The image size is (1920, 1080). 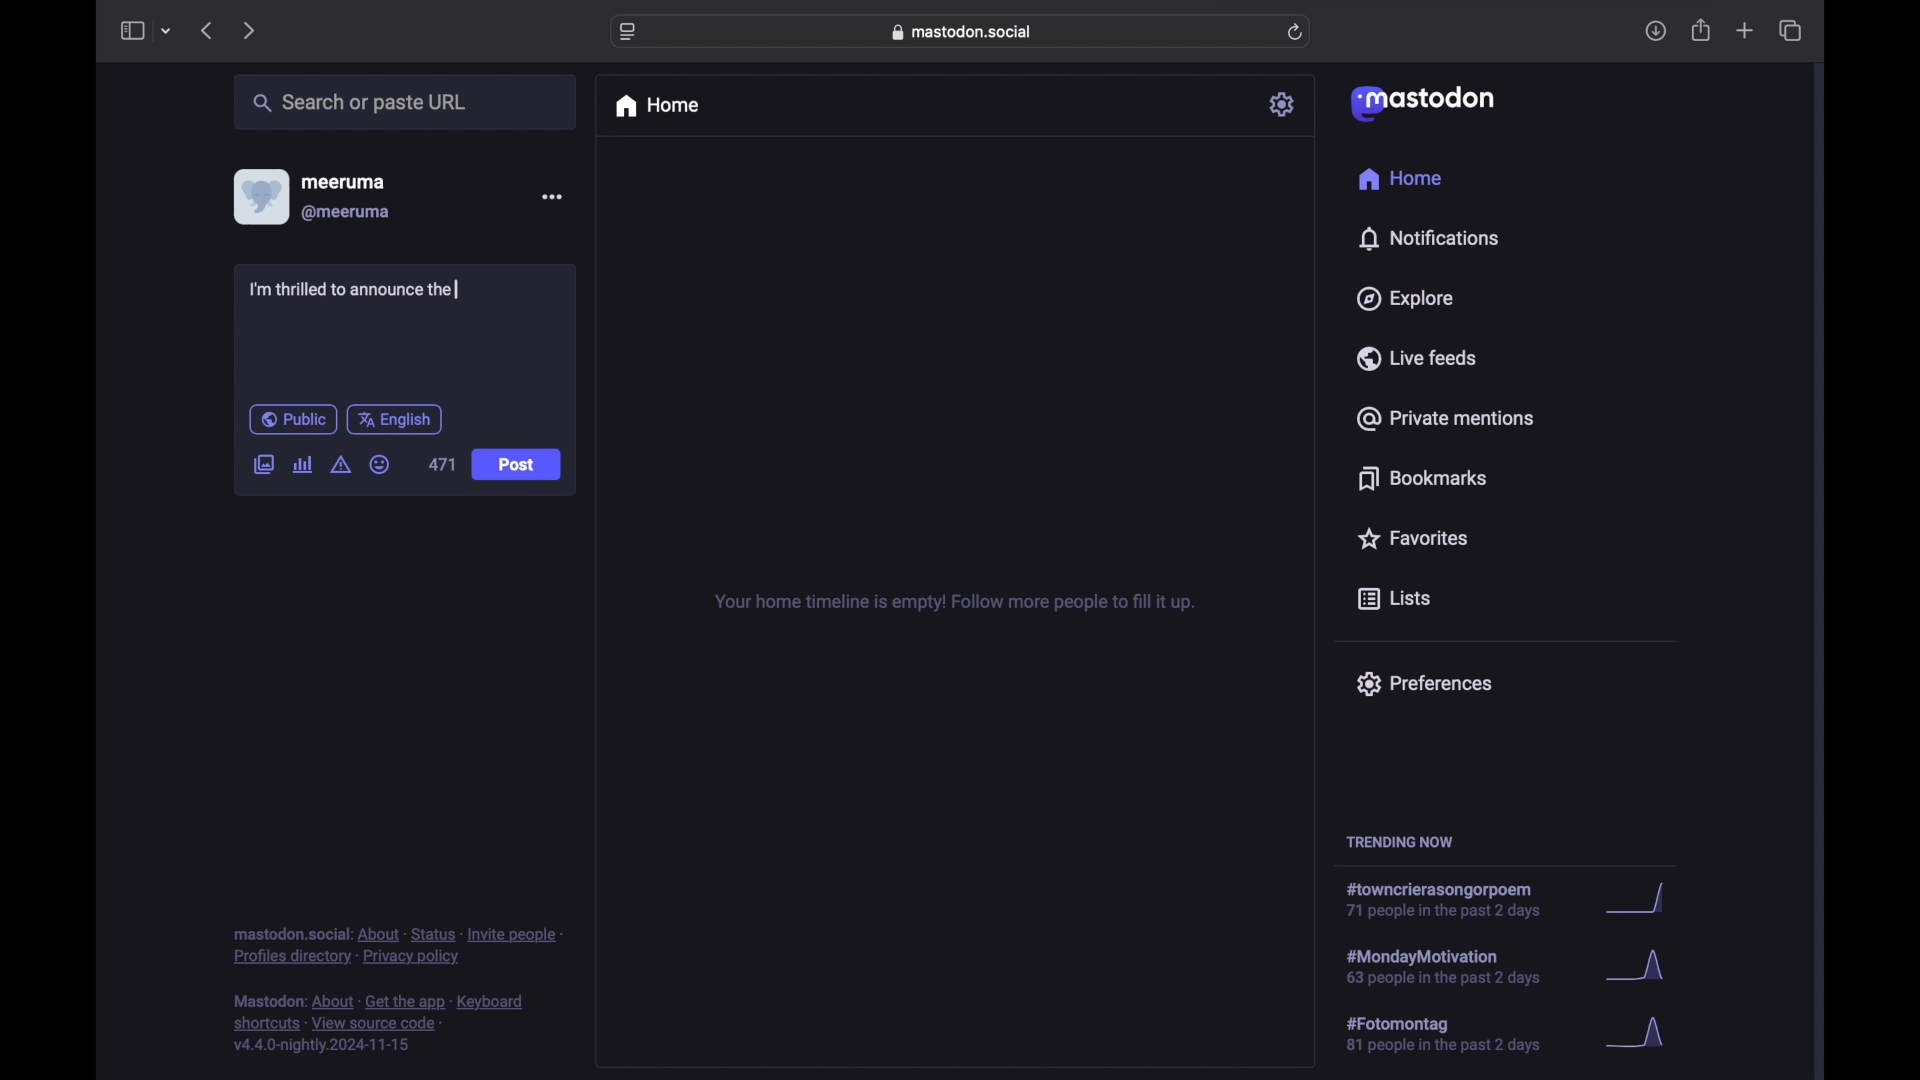 What do you see at coordinates (656, 106) in the screenshot?
I see `home` at bounding box center [656, 106].